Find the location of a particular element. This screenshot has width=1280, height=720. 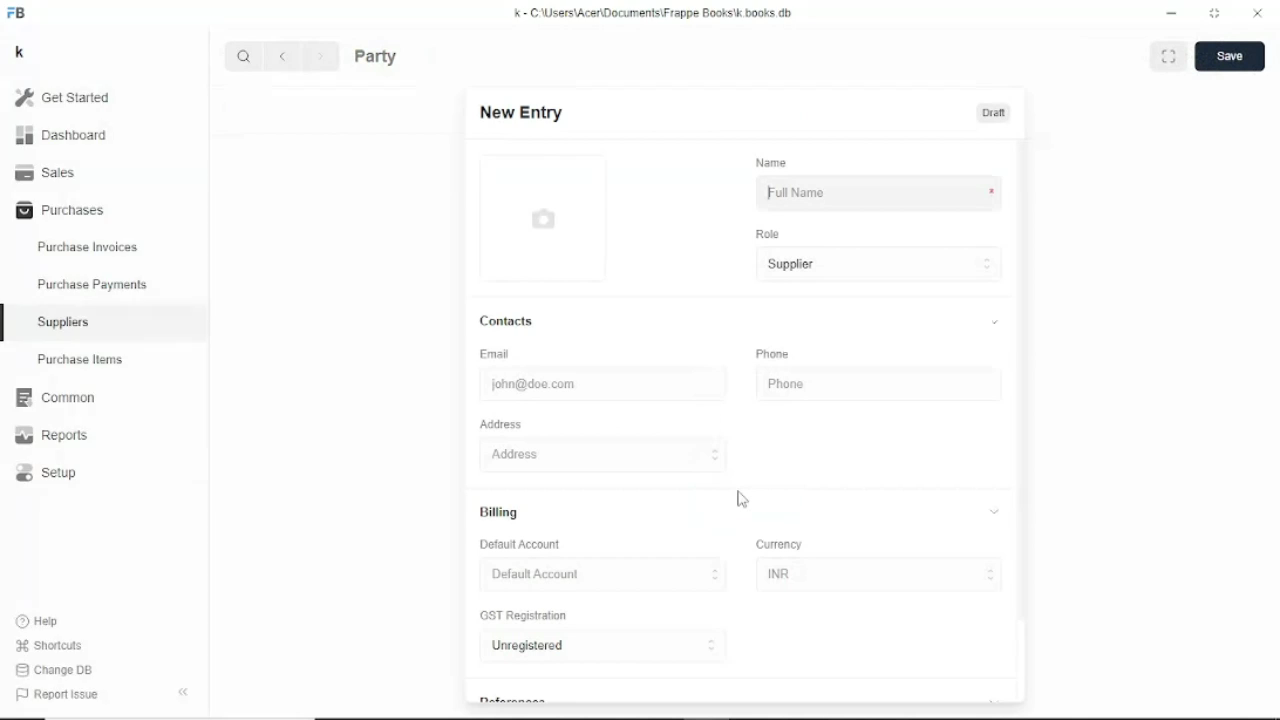

k - C\Users\Acer\Documents\Frappe books\k.books.db is located at coordinates (654, 12).